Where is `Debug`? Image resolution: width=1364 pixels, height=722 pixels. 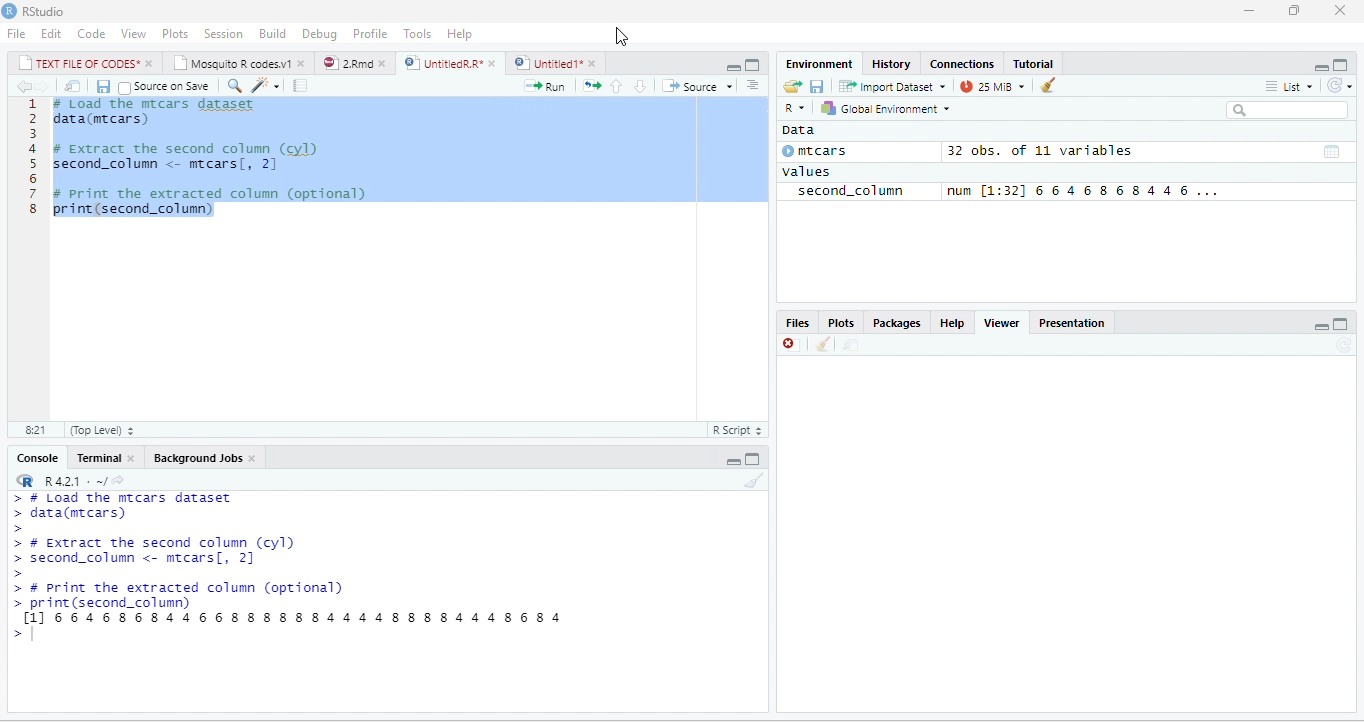
Debug is located at coordinates (317, 32).